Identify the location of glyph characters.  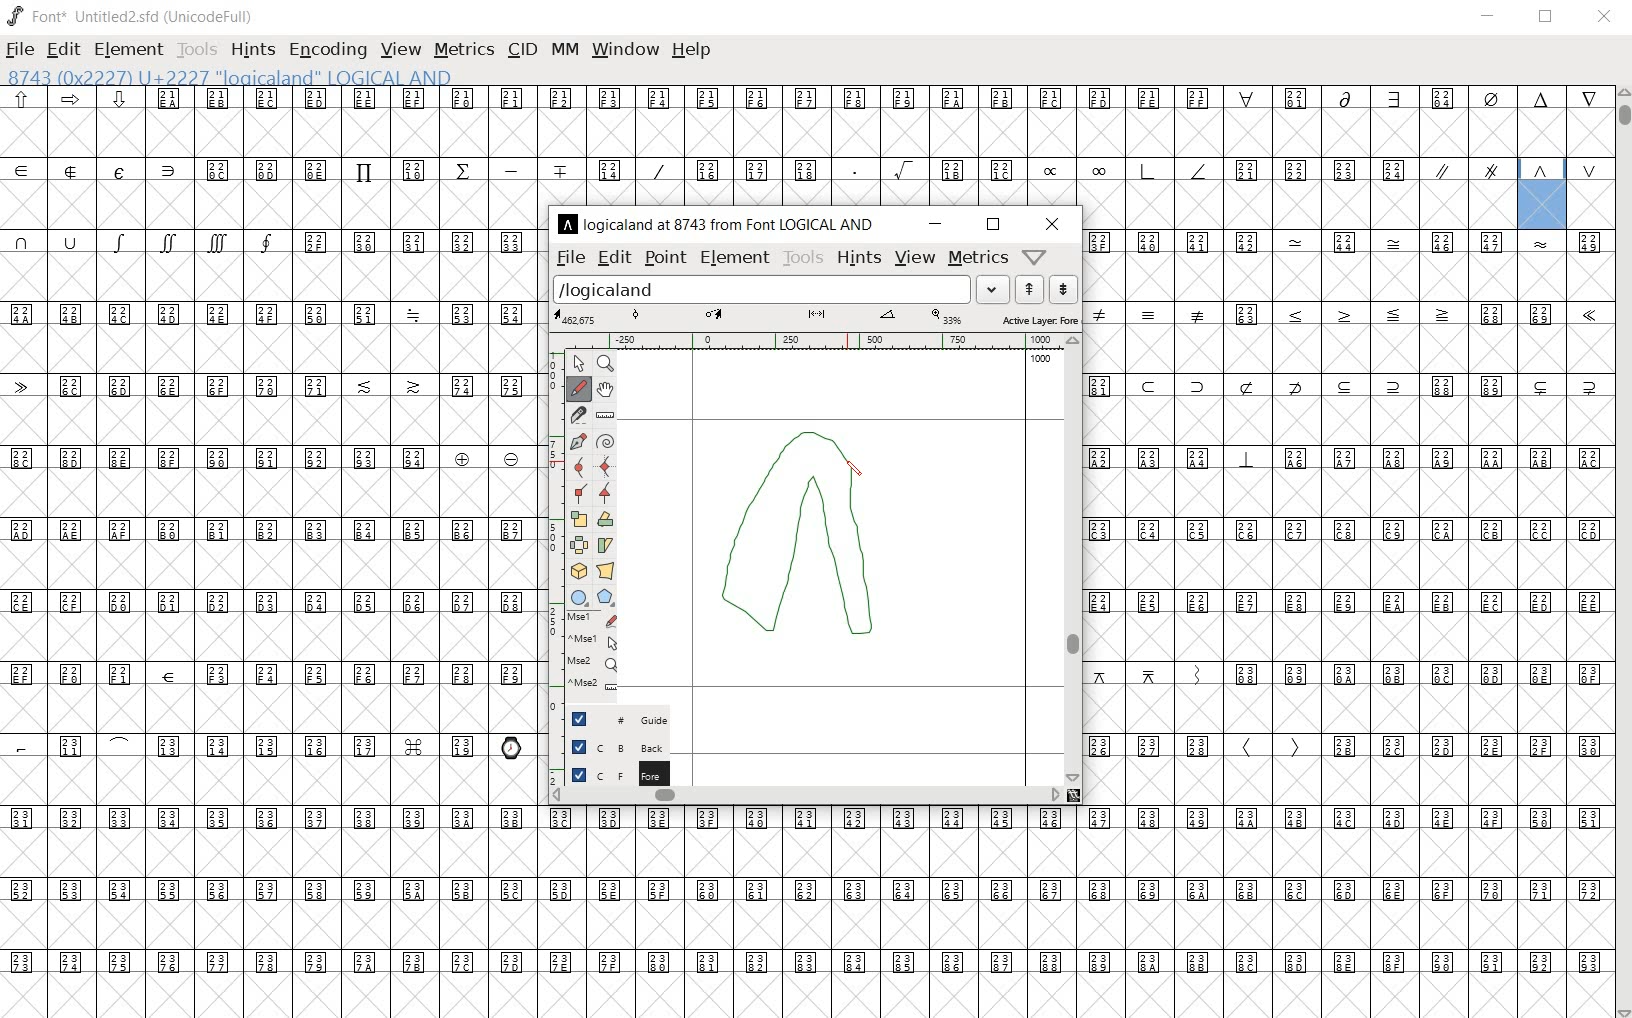
(1075, 912).